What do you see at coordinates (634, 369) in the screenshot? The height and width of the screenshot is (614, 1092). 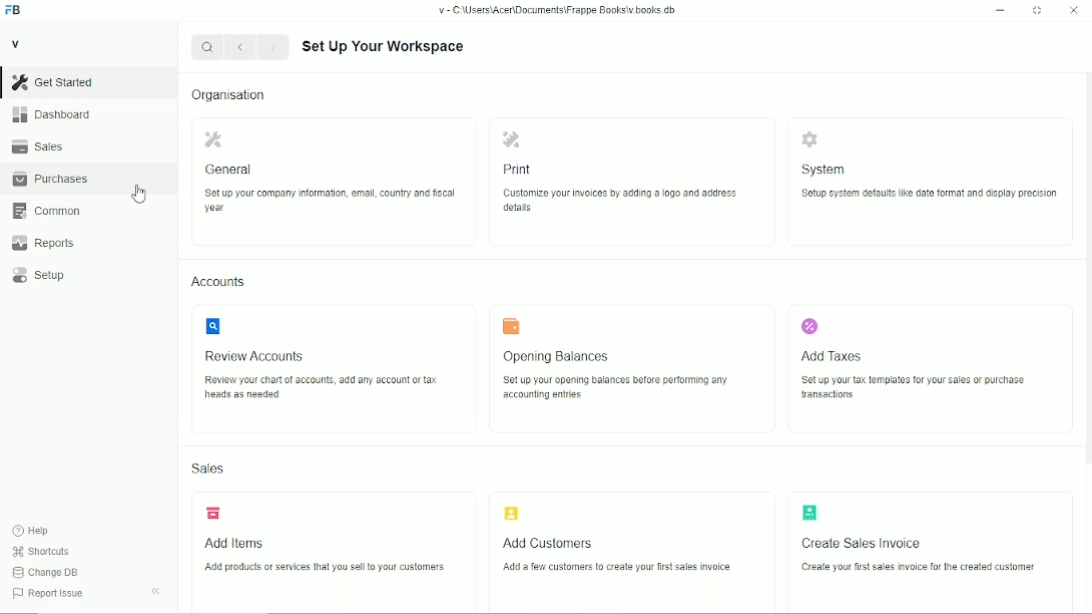 I see `Opening Balances set up your opening balances before performing any accounting entries` at bounding box center [634, 369].